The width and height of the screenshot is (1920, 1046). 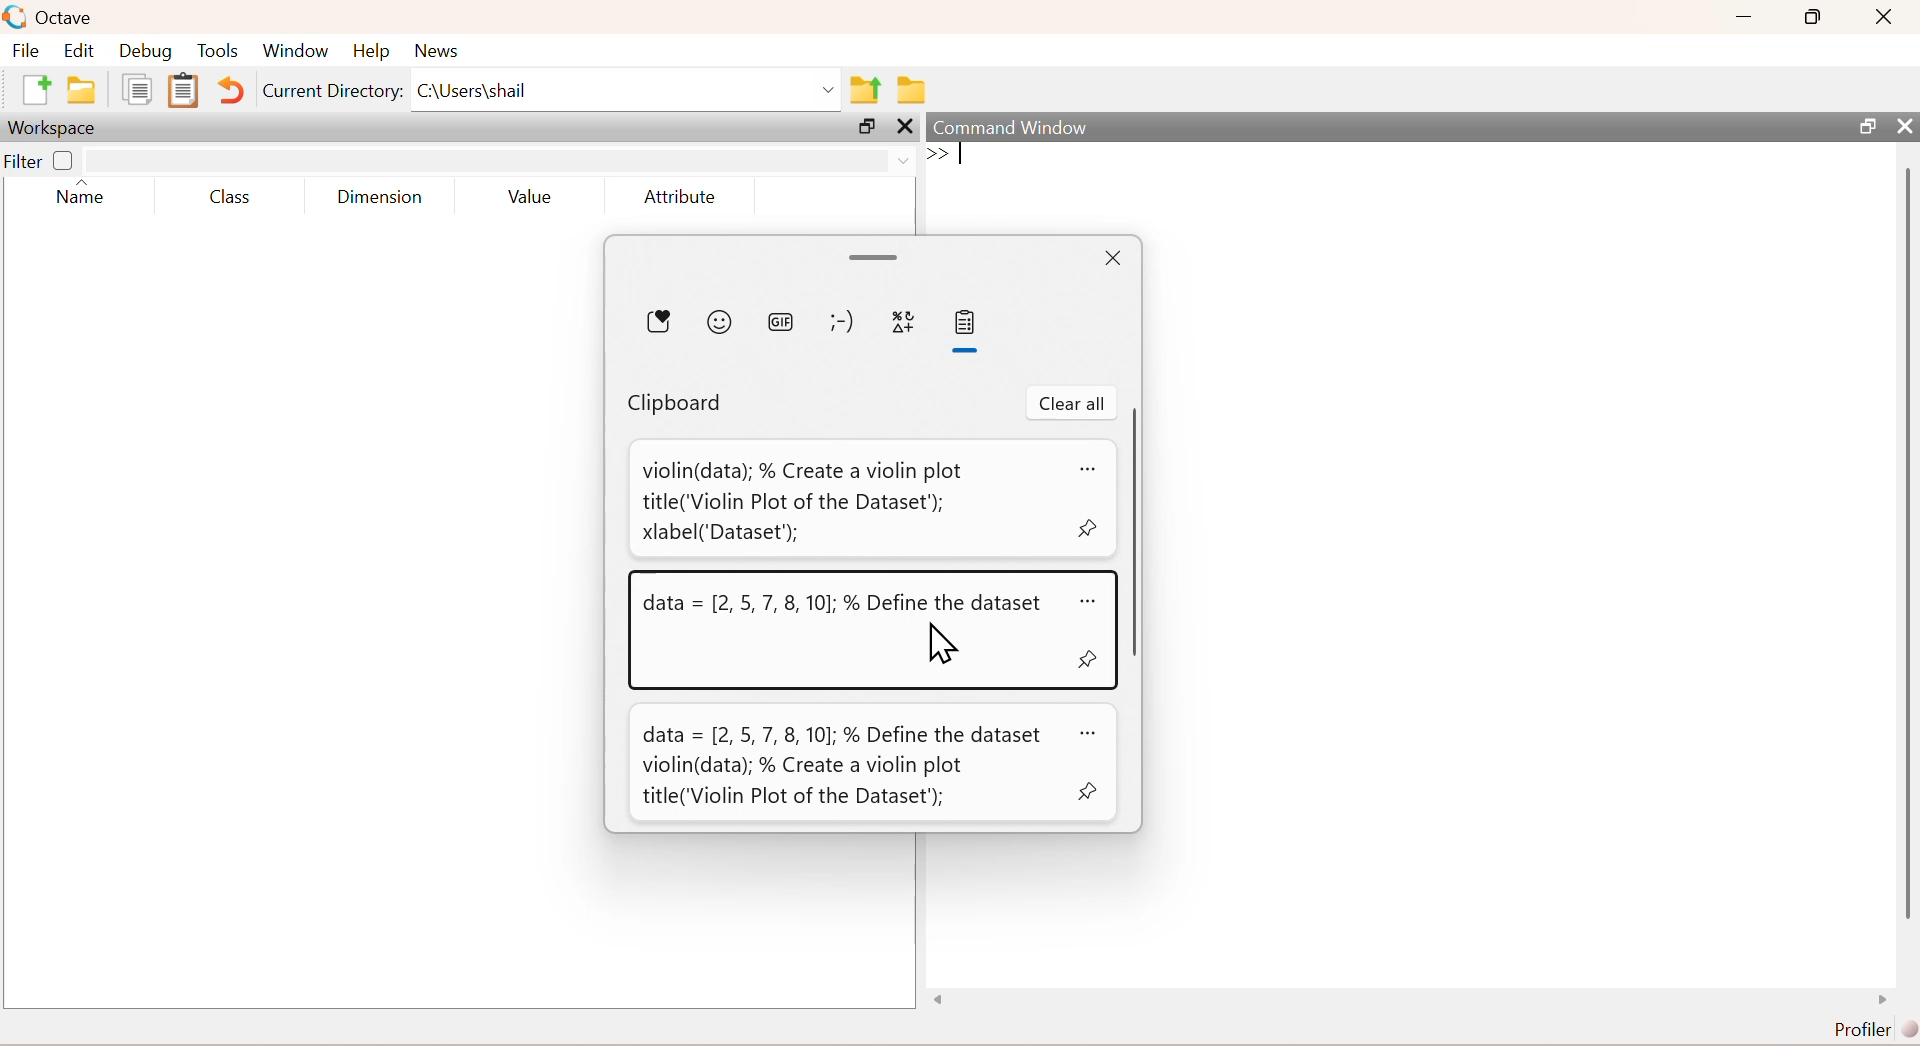 What do you see at coordinates (296, 51) in the screenshot?
I see `window` at bounding box center [296, 51].